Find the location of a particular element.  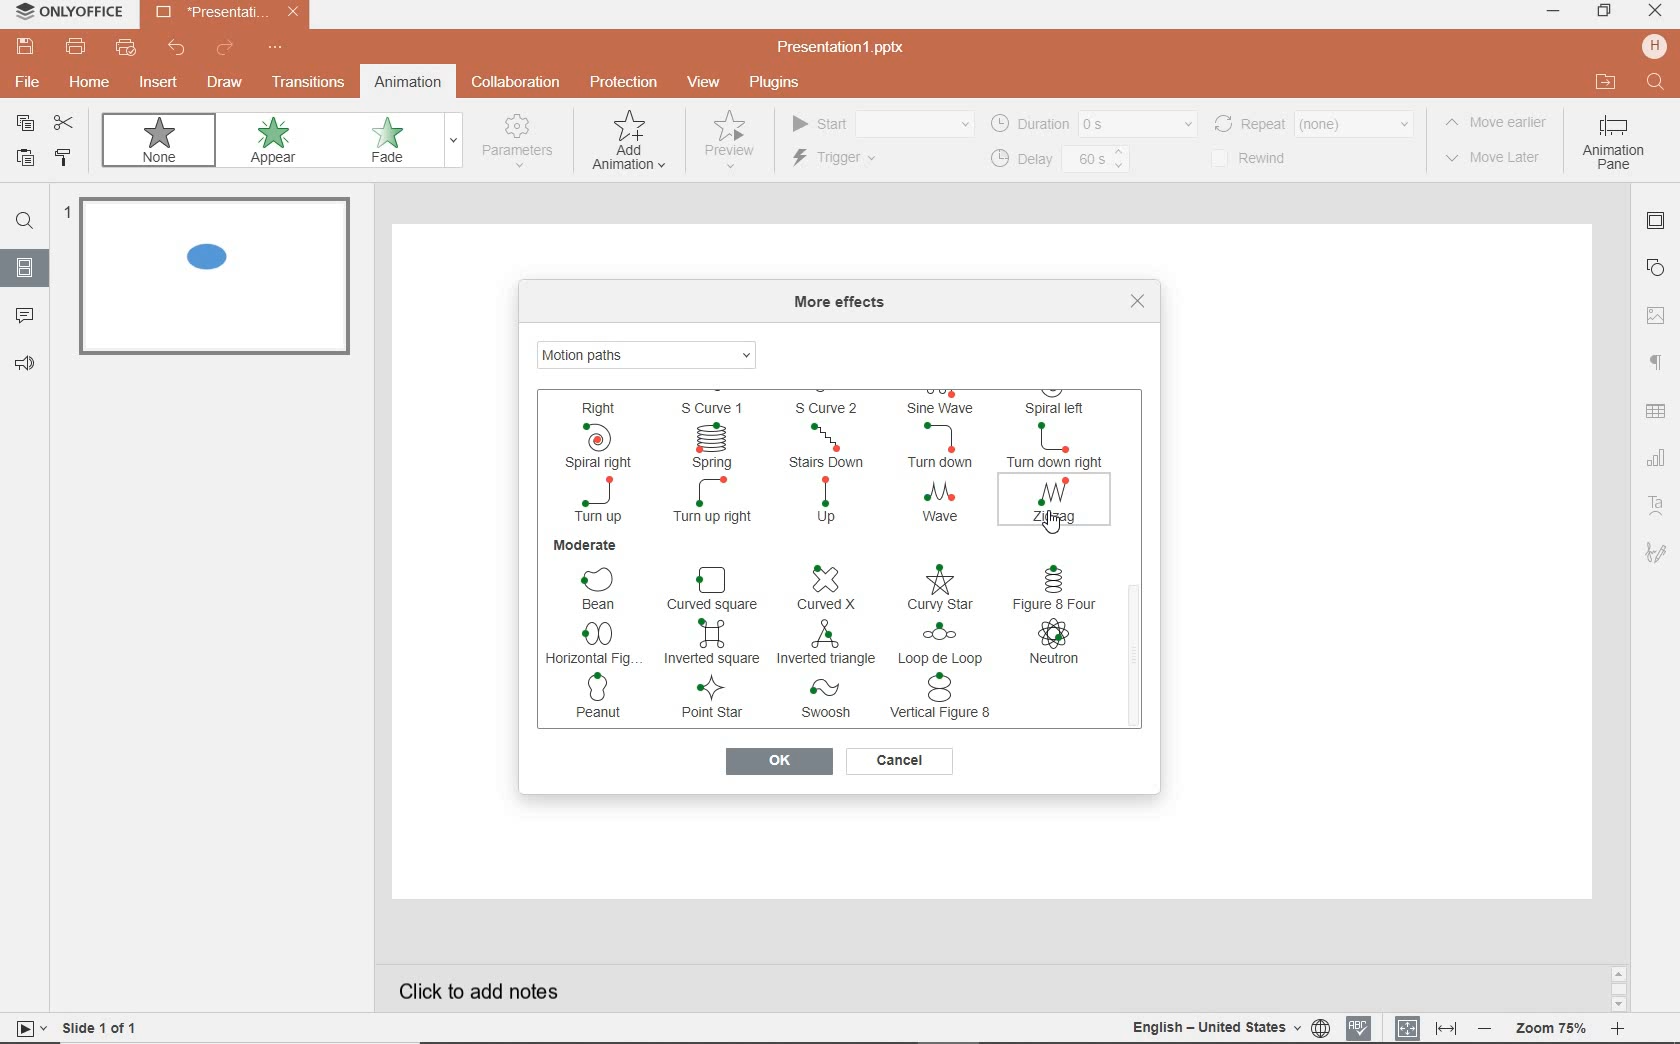

MINIMIZE is located at coordinates (1552, 11).